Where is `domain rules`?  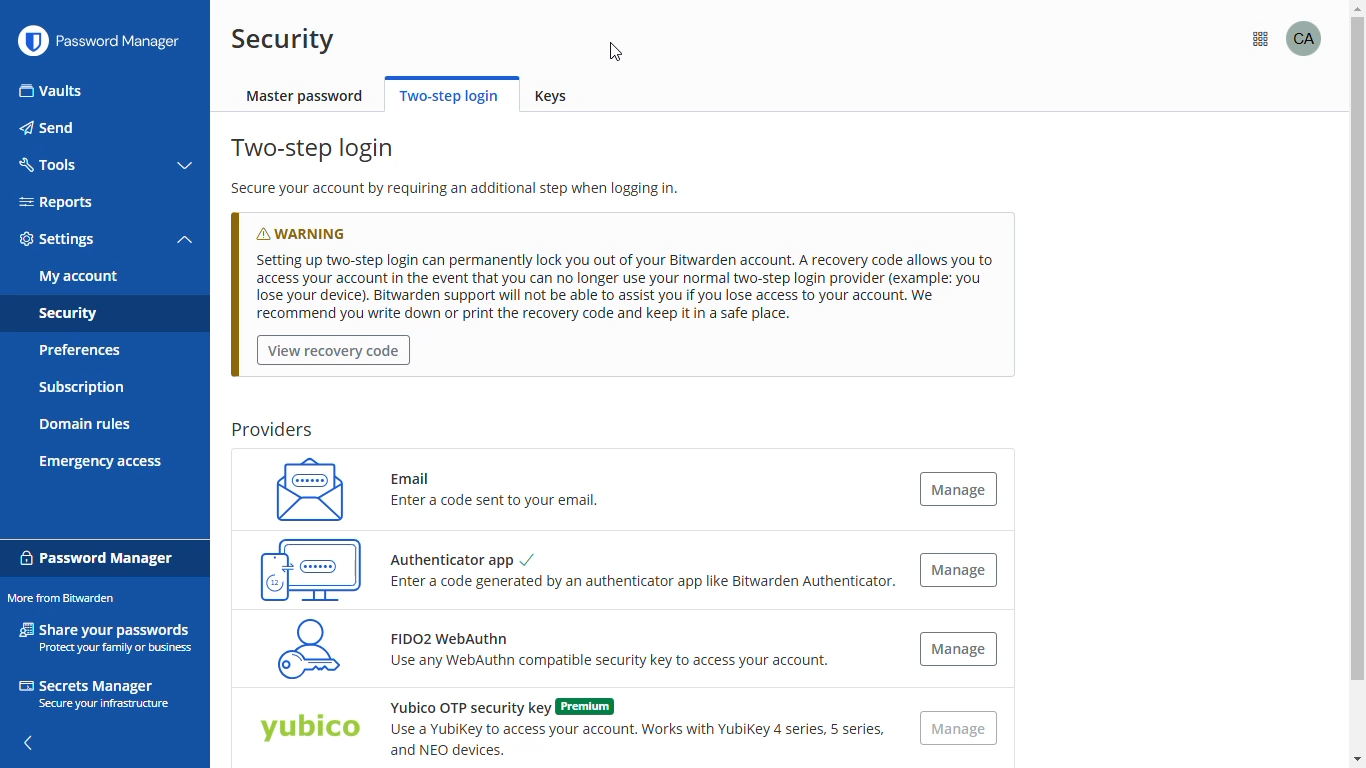
domain rules is located at coordinates (85, 426).